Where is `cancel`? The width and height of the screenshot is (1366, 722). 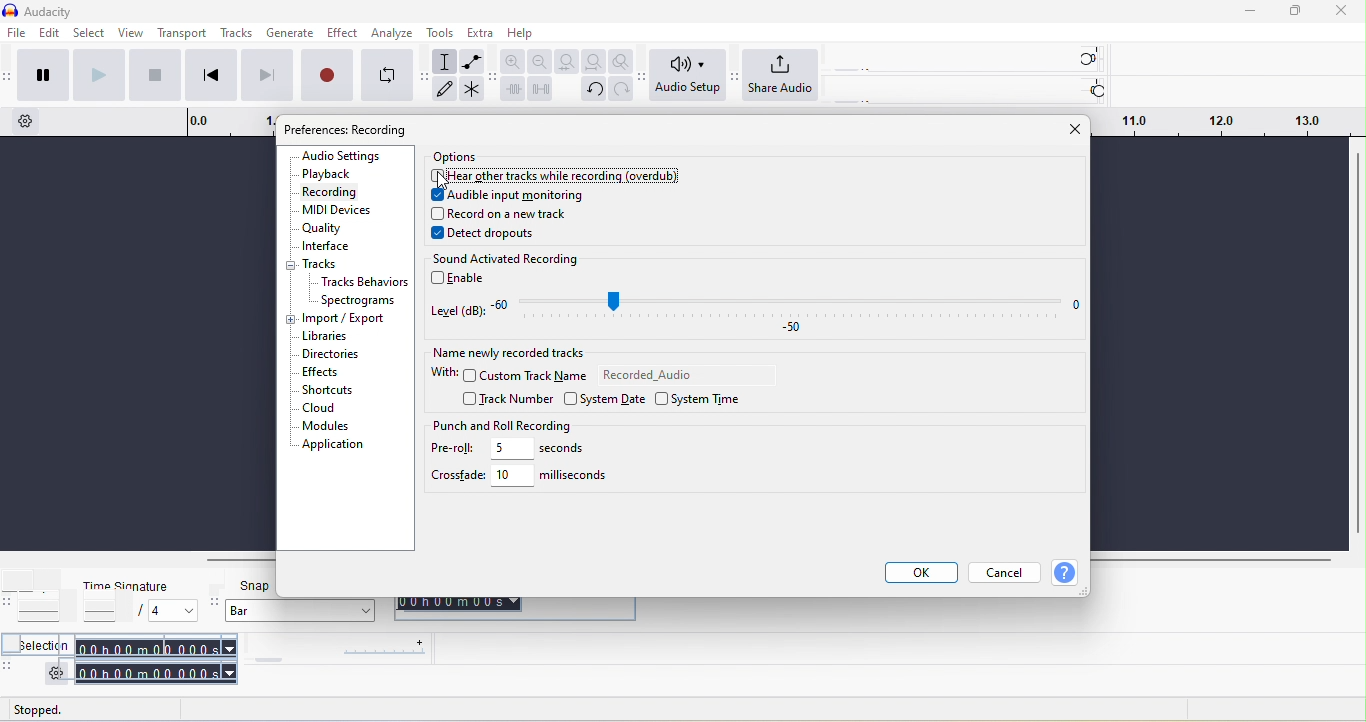
cancel is located at coordinates (1004, 572).